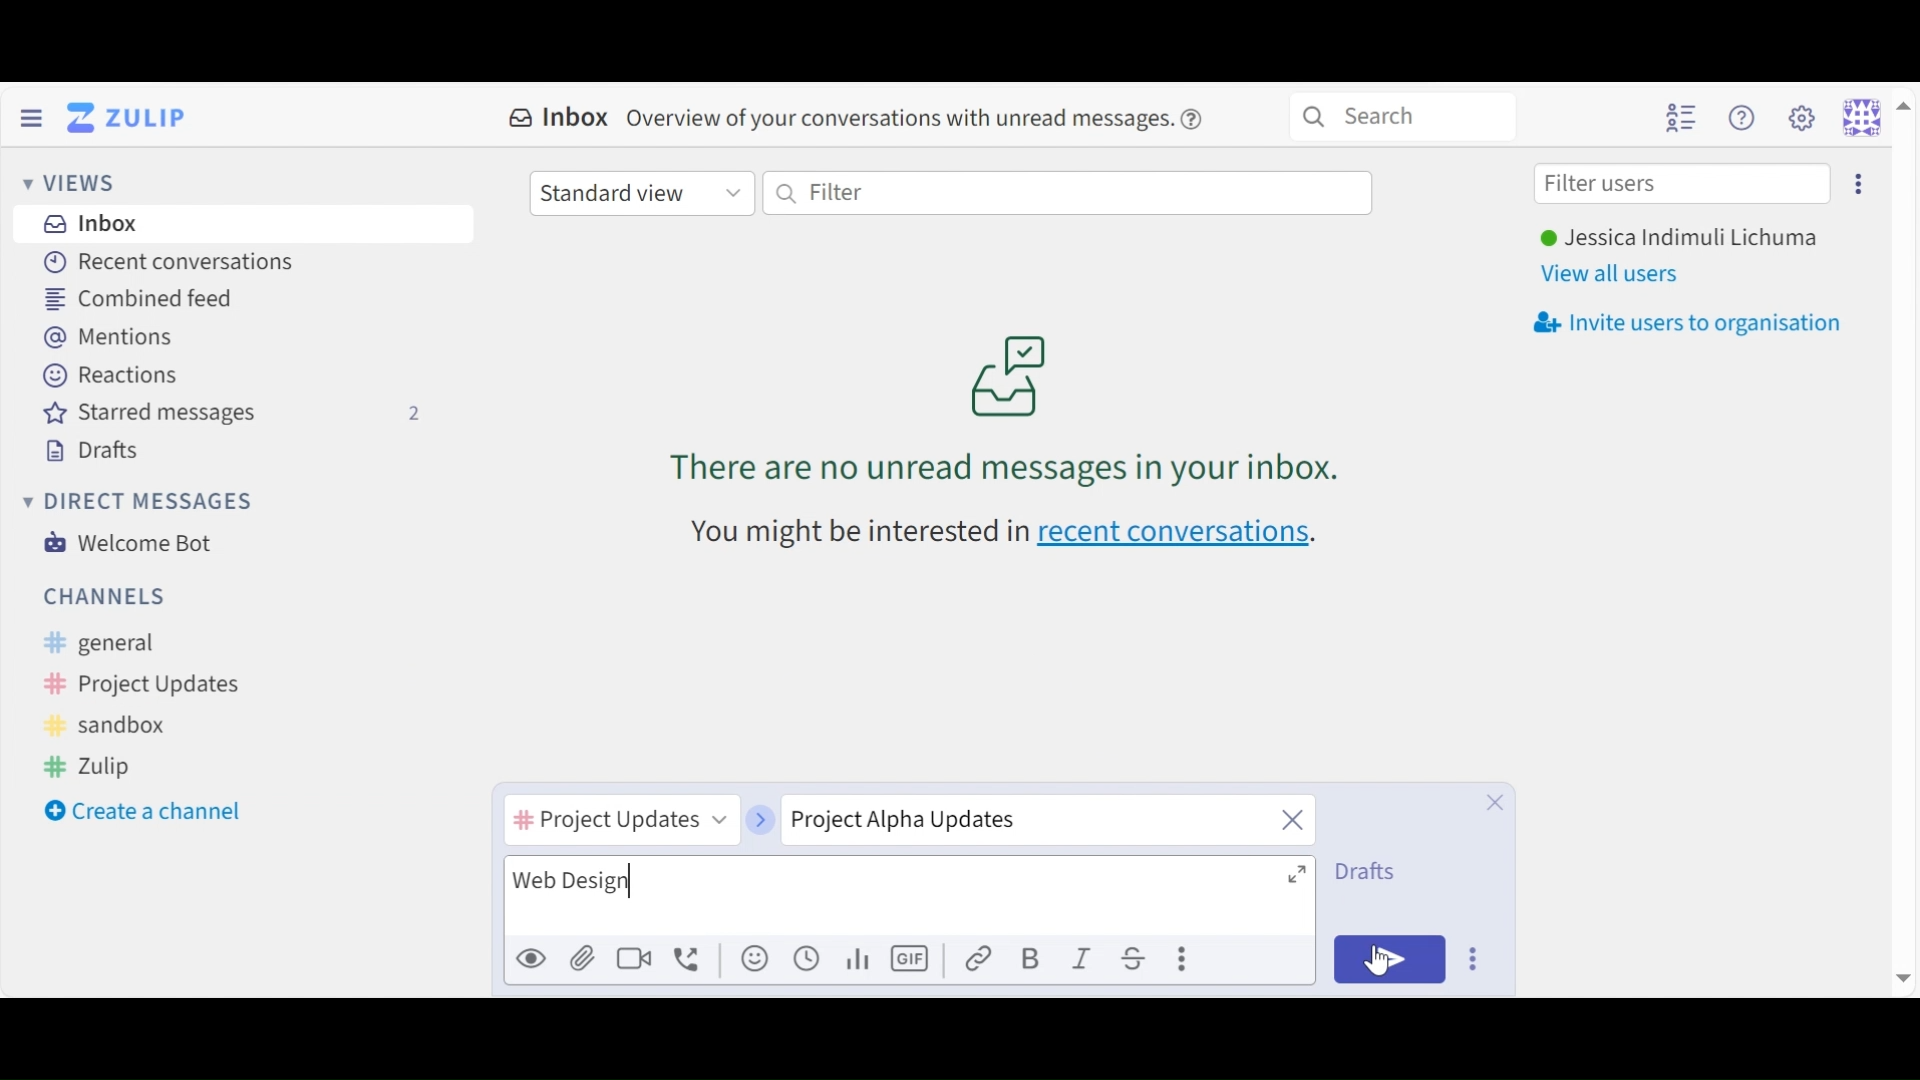  Describe the element at coordinates (147, 813) in the screenshot. I see `Create a channel` at that location.